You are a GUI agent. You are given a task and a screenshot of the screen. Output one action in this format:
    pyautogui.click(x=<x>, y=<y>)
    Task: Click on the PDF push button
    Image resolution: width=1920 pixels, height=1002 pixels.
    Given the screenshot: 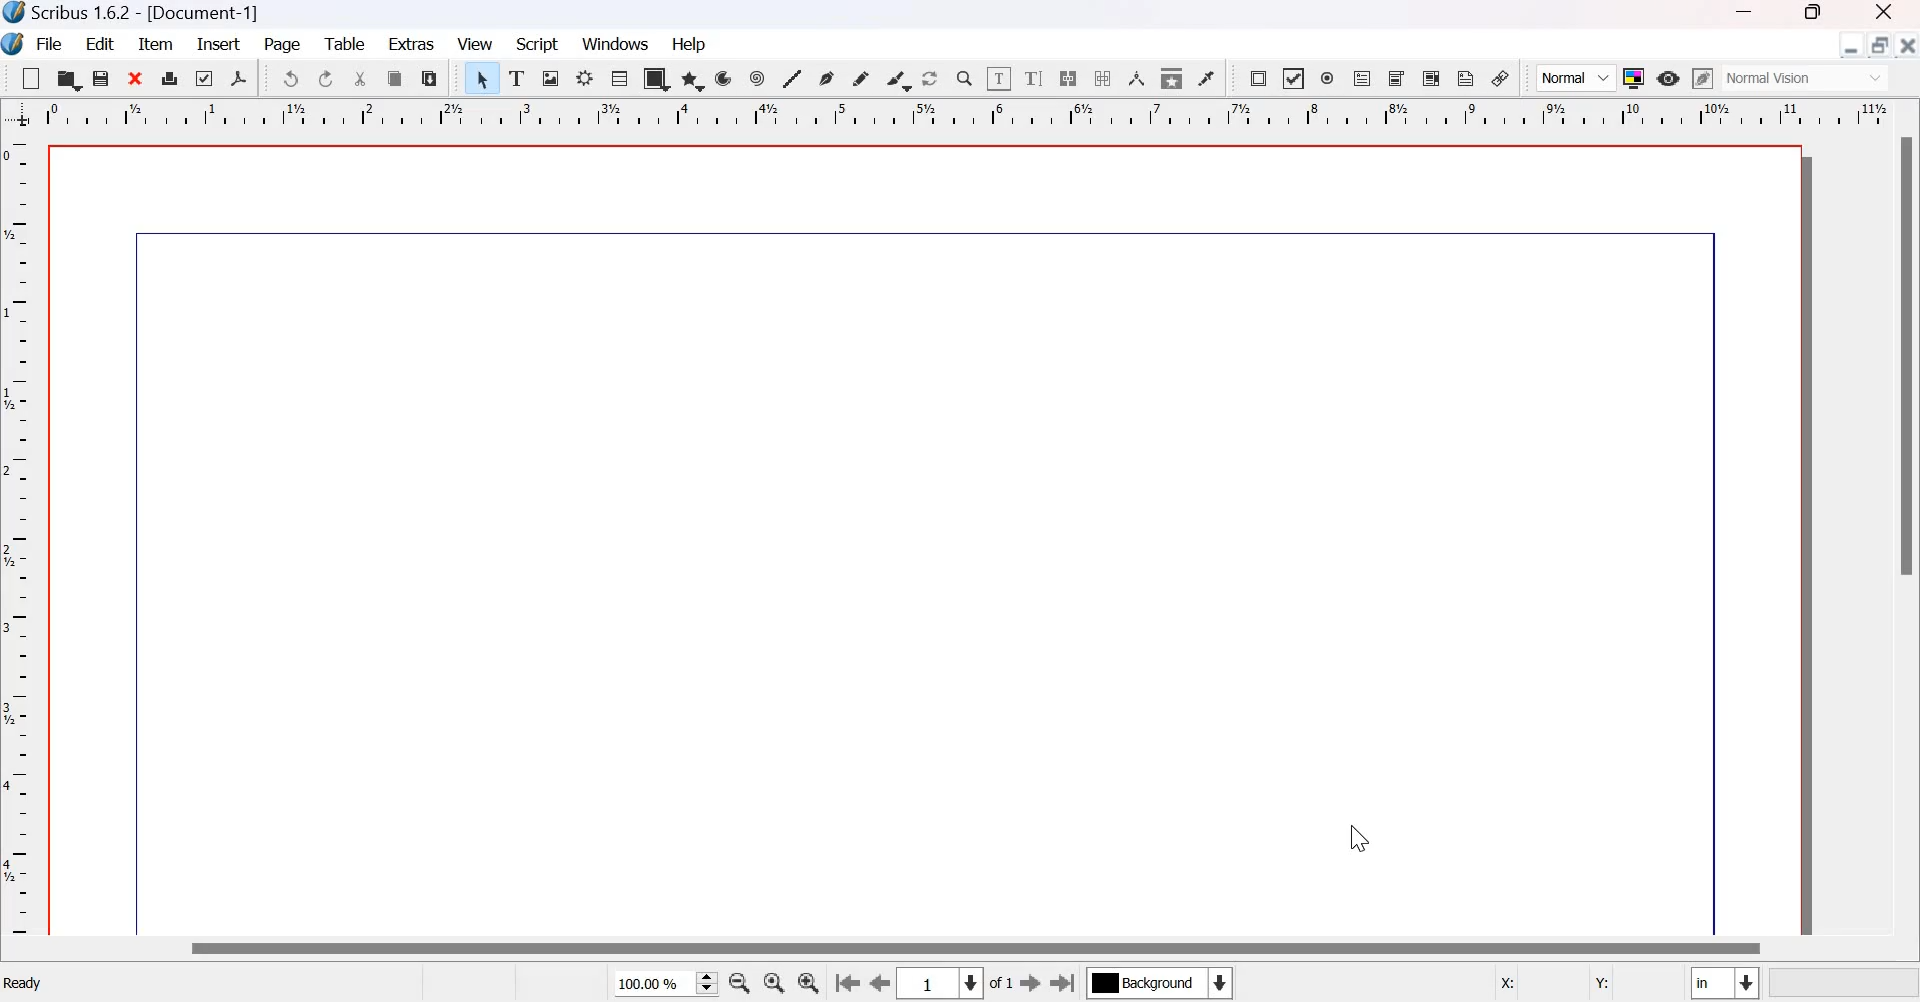 What is the action you would take?
    pyautogui.click(x=1256, y=79)
    